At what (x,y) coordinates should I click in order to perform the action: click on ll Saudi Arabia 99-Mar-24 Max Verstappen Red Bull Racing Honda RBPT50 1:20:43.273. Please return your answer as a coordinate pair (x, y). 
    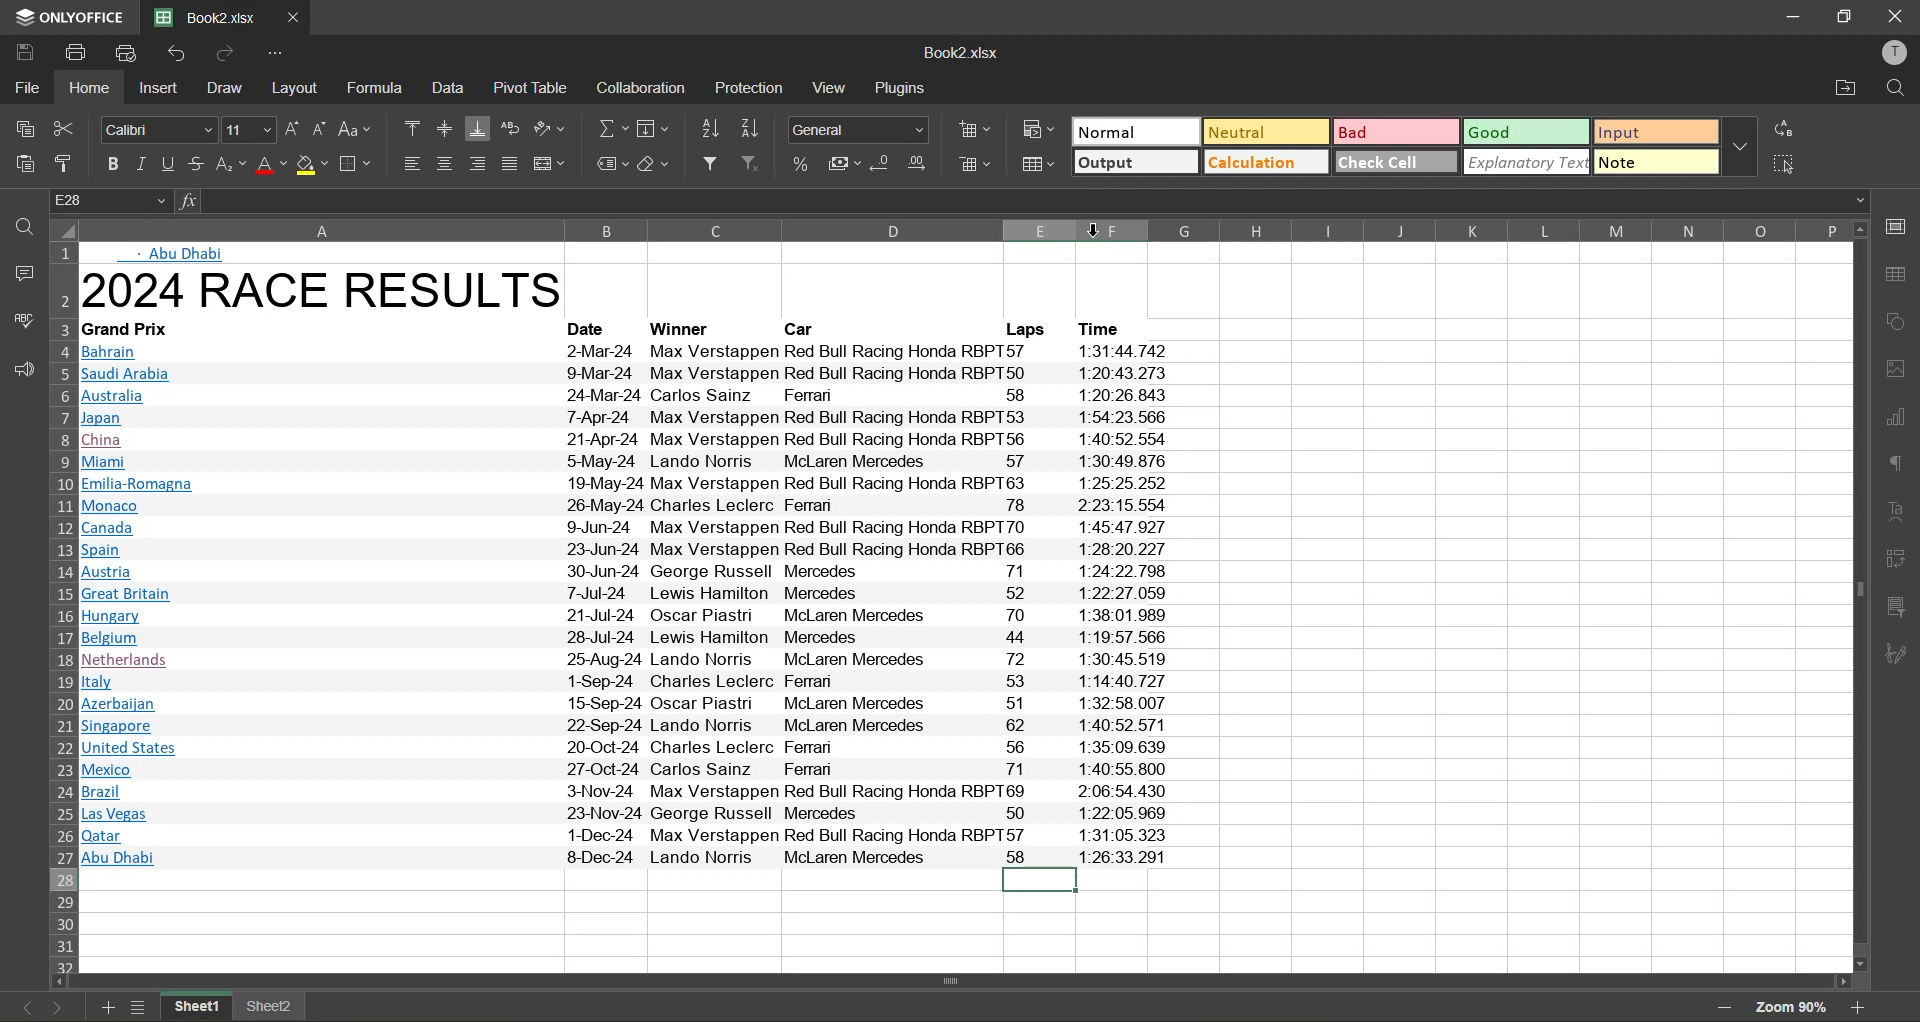
    Looking at the image, I should click on (629, 373).